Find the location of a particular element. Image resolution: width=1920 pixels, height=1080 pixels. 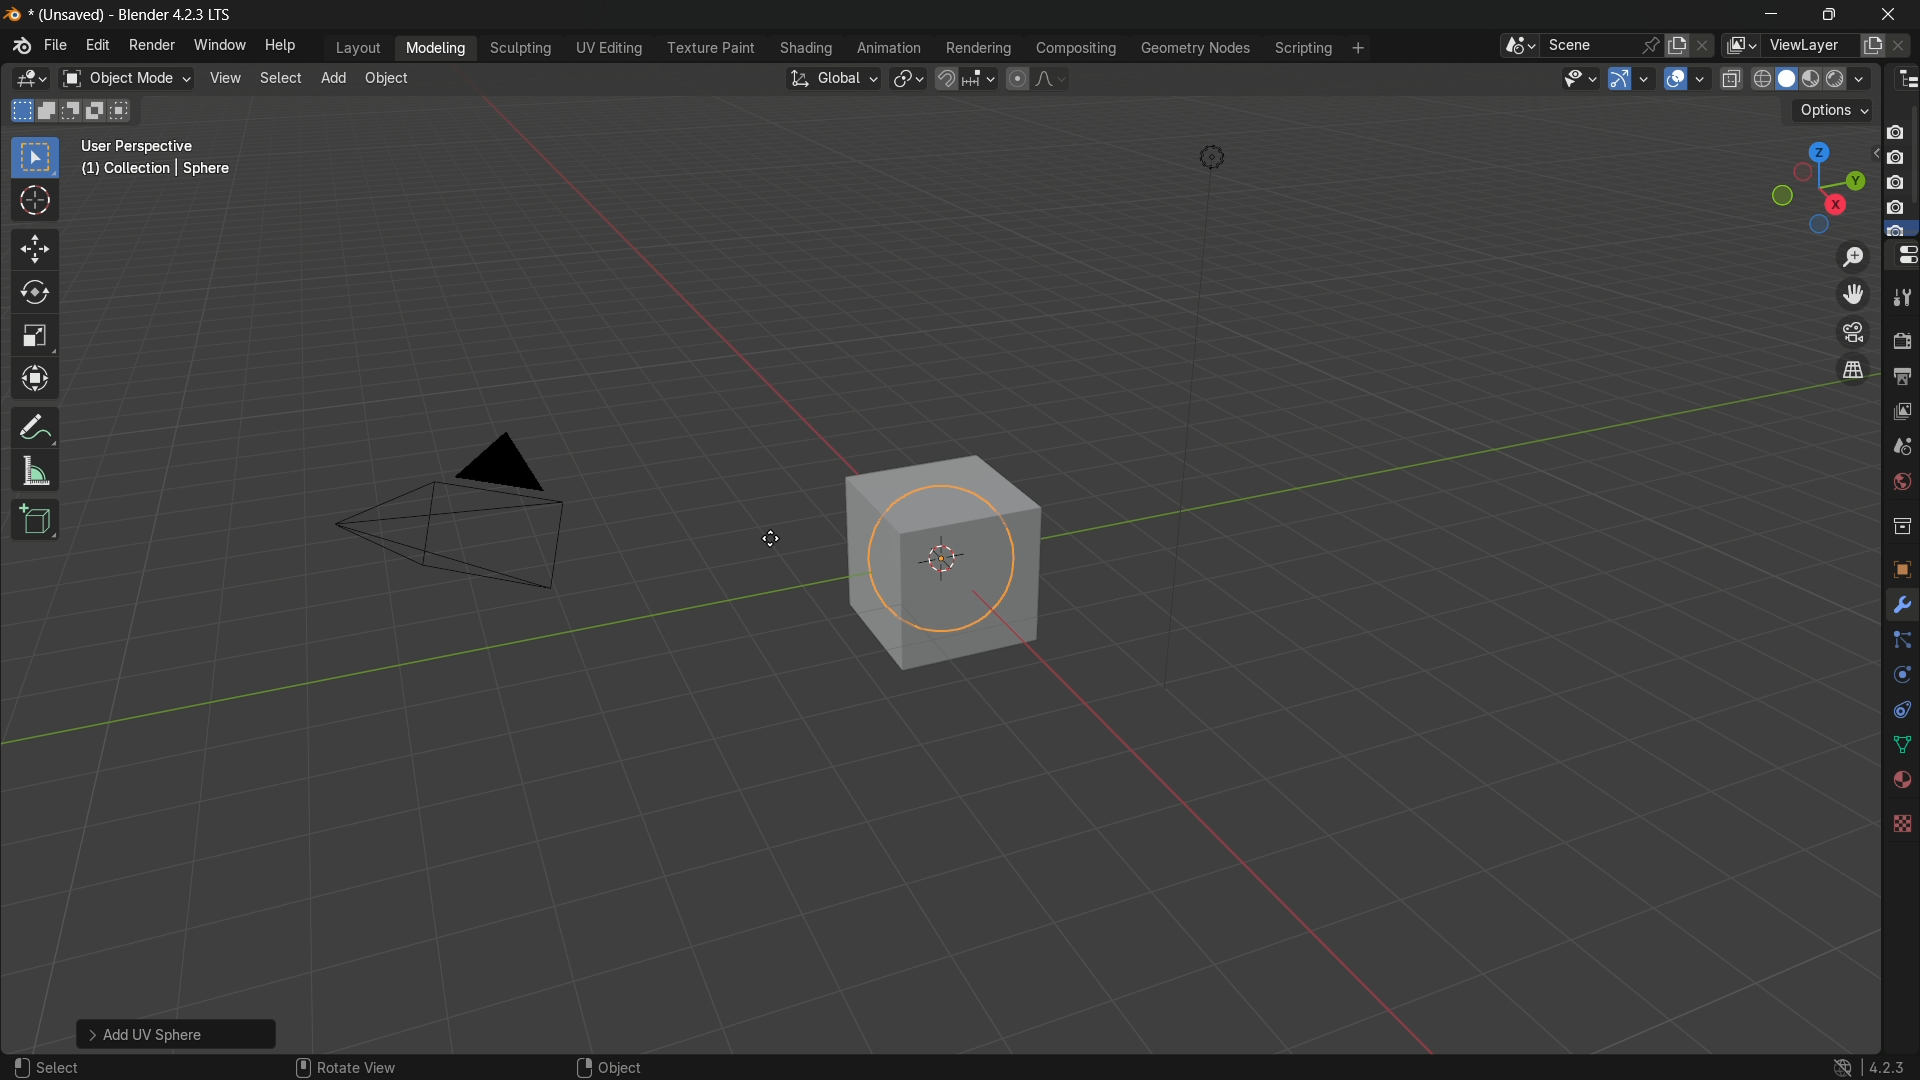

view menu is located at coordinates (226, 78).